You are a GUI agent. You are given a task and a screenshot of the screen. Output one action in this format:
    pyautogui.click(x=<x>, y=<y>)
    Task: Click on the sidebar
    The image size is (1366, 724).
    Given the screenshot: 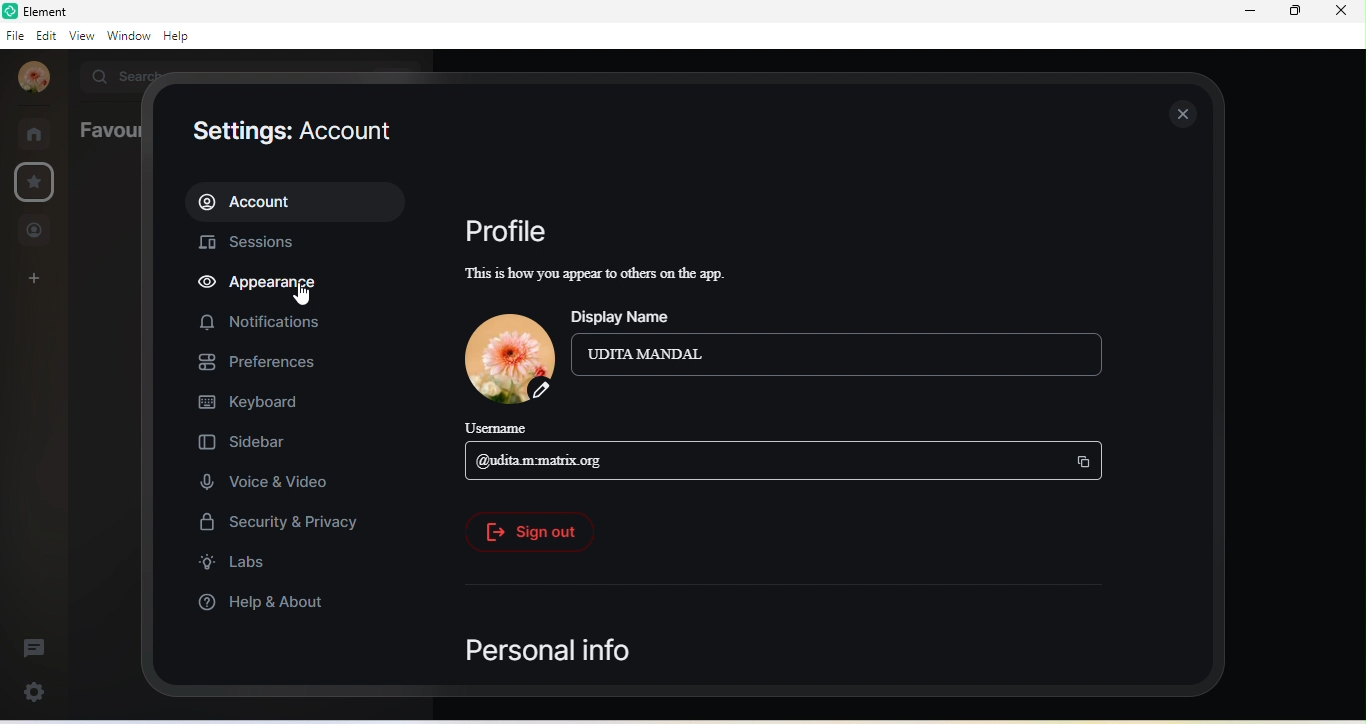 What is the action you would take?
    pyautogui.click(x=264, y=439)
    